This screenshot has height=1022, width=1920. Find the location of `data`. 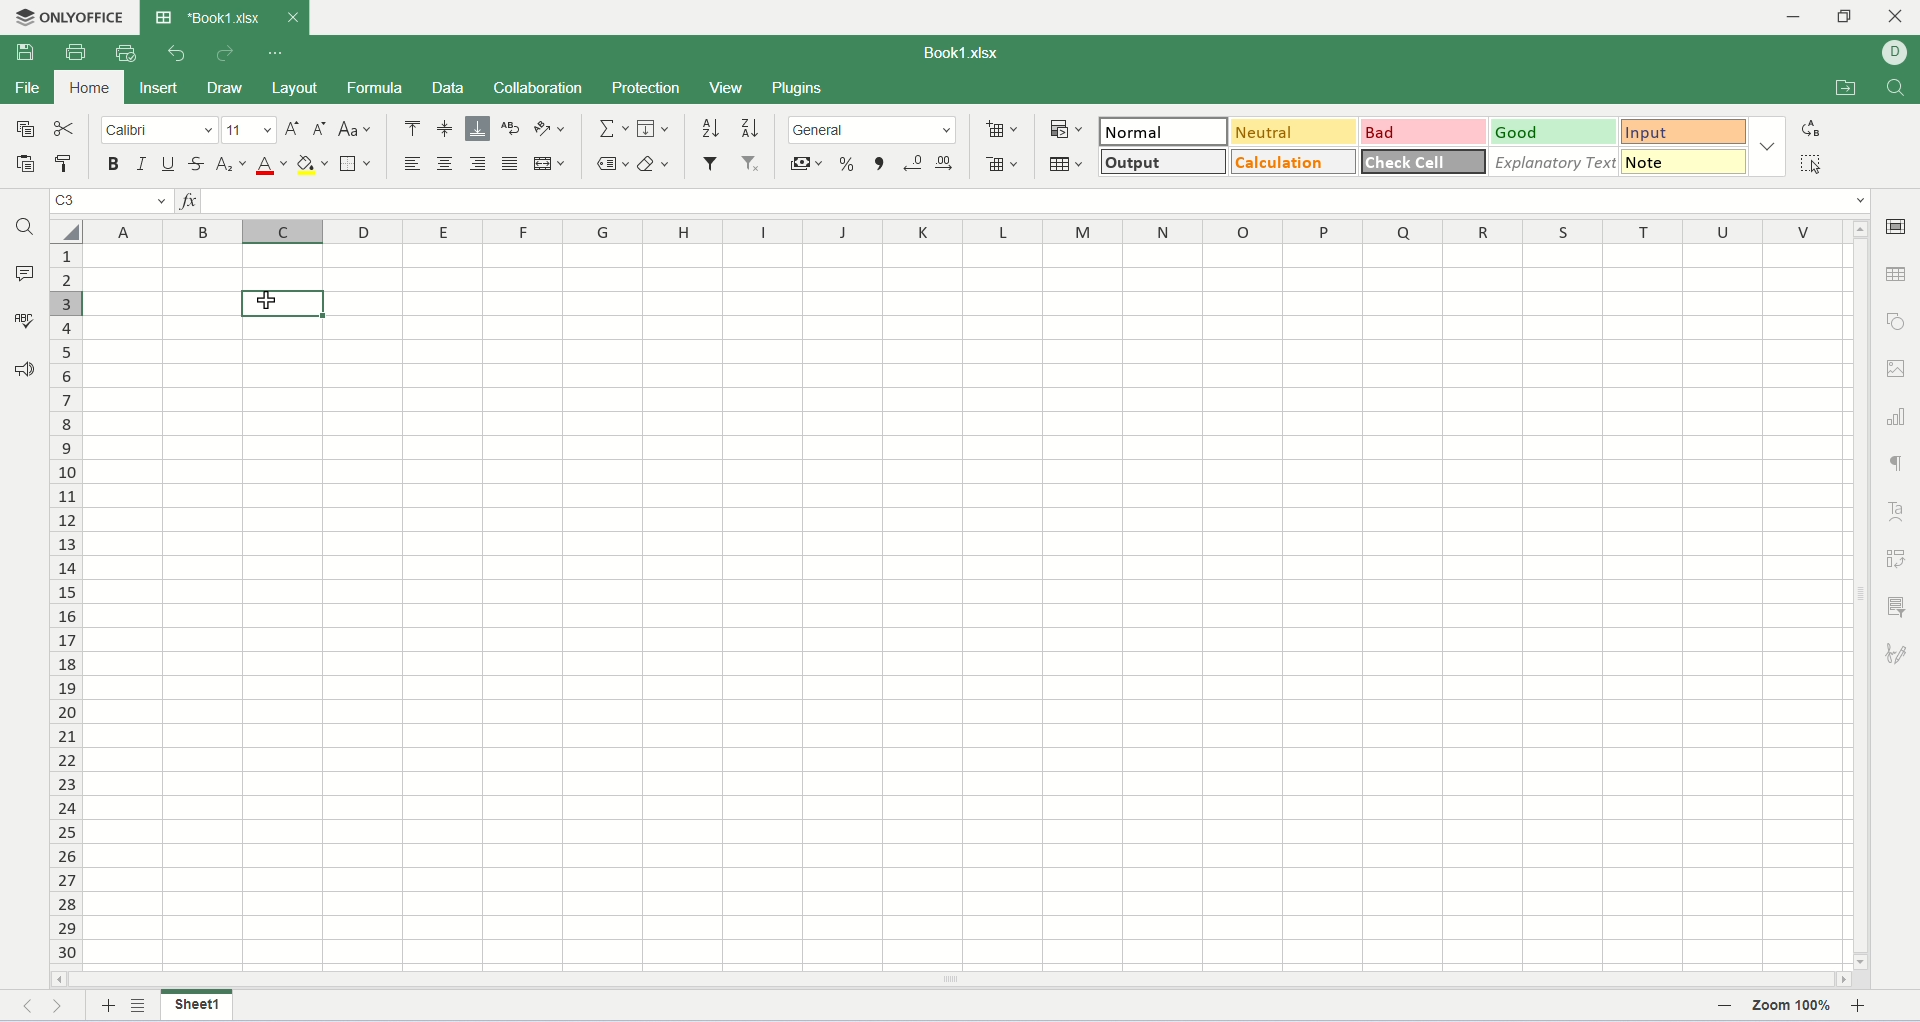

data is located at coordinates (448, 90).